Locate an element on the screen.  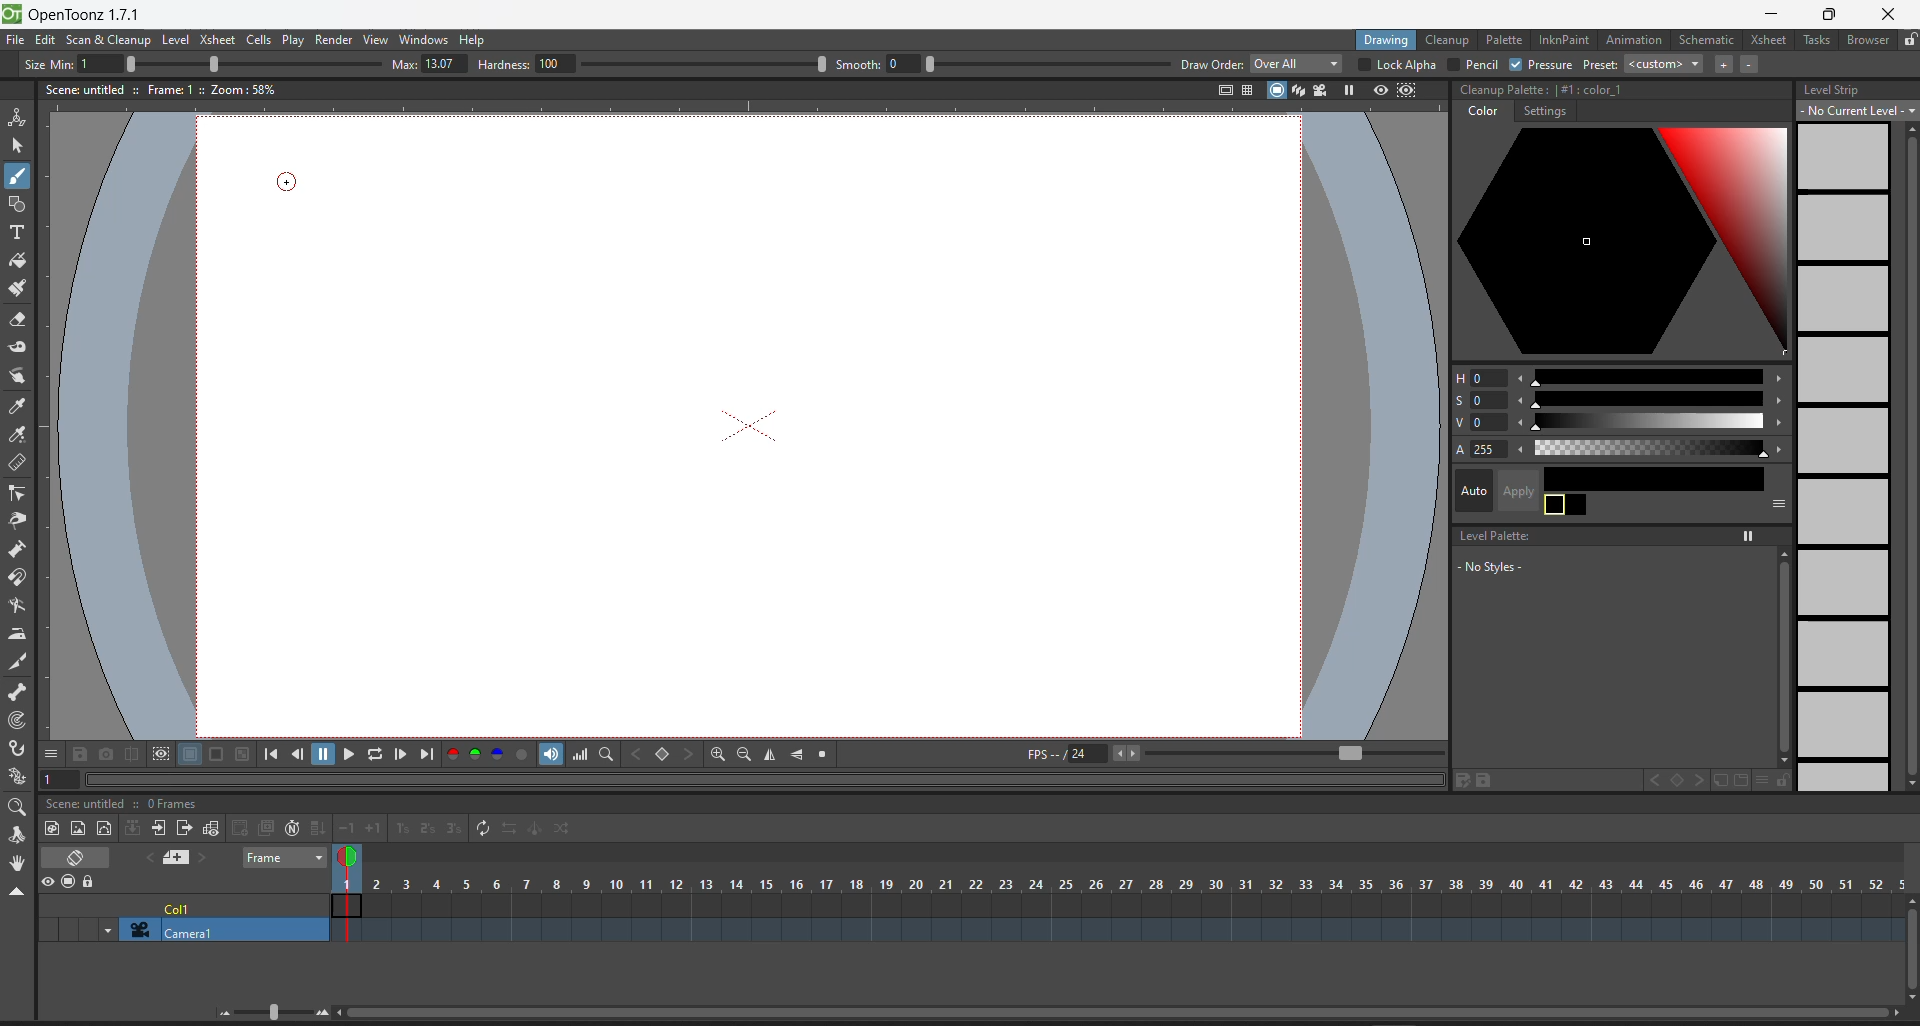
cursor is located at coordinates (289, 185).